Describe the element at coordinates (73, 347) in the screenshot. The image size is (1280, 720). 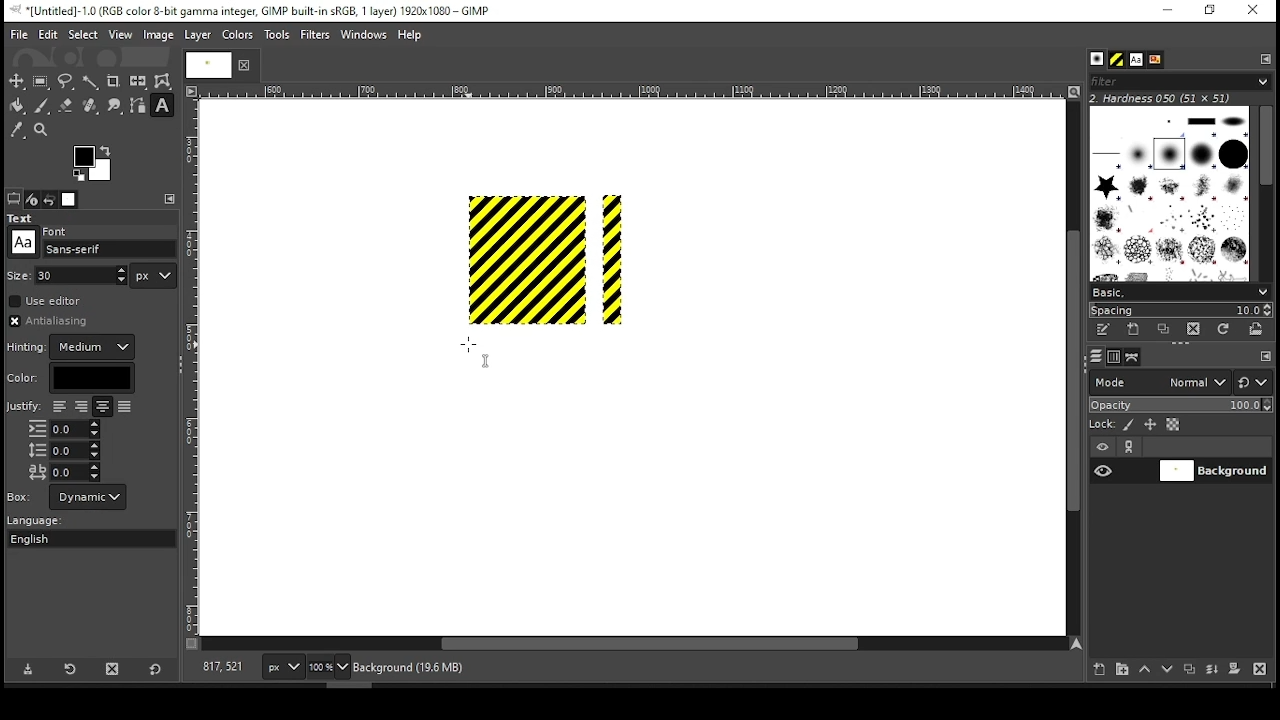
I see `hinting` at that location.